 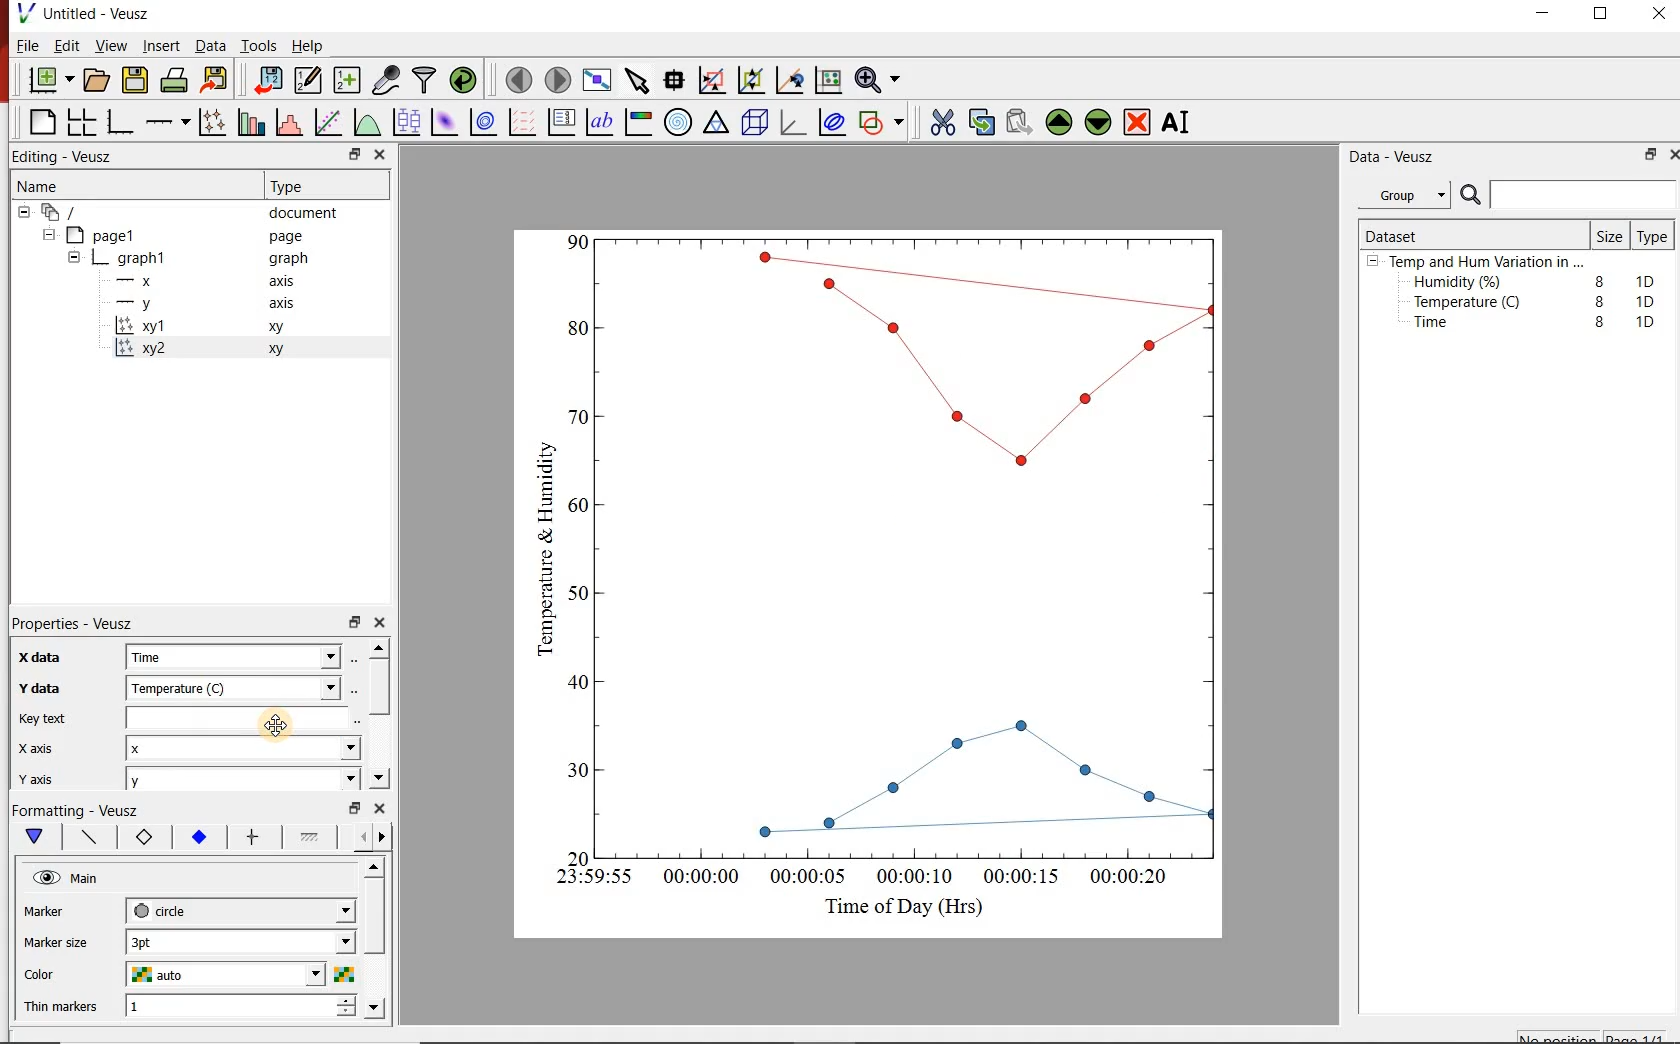 I want to click on plot a 2d dataset as an image, so click(x=445, y=123).